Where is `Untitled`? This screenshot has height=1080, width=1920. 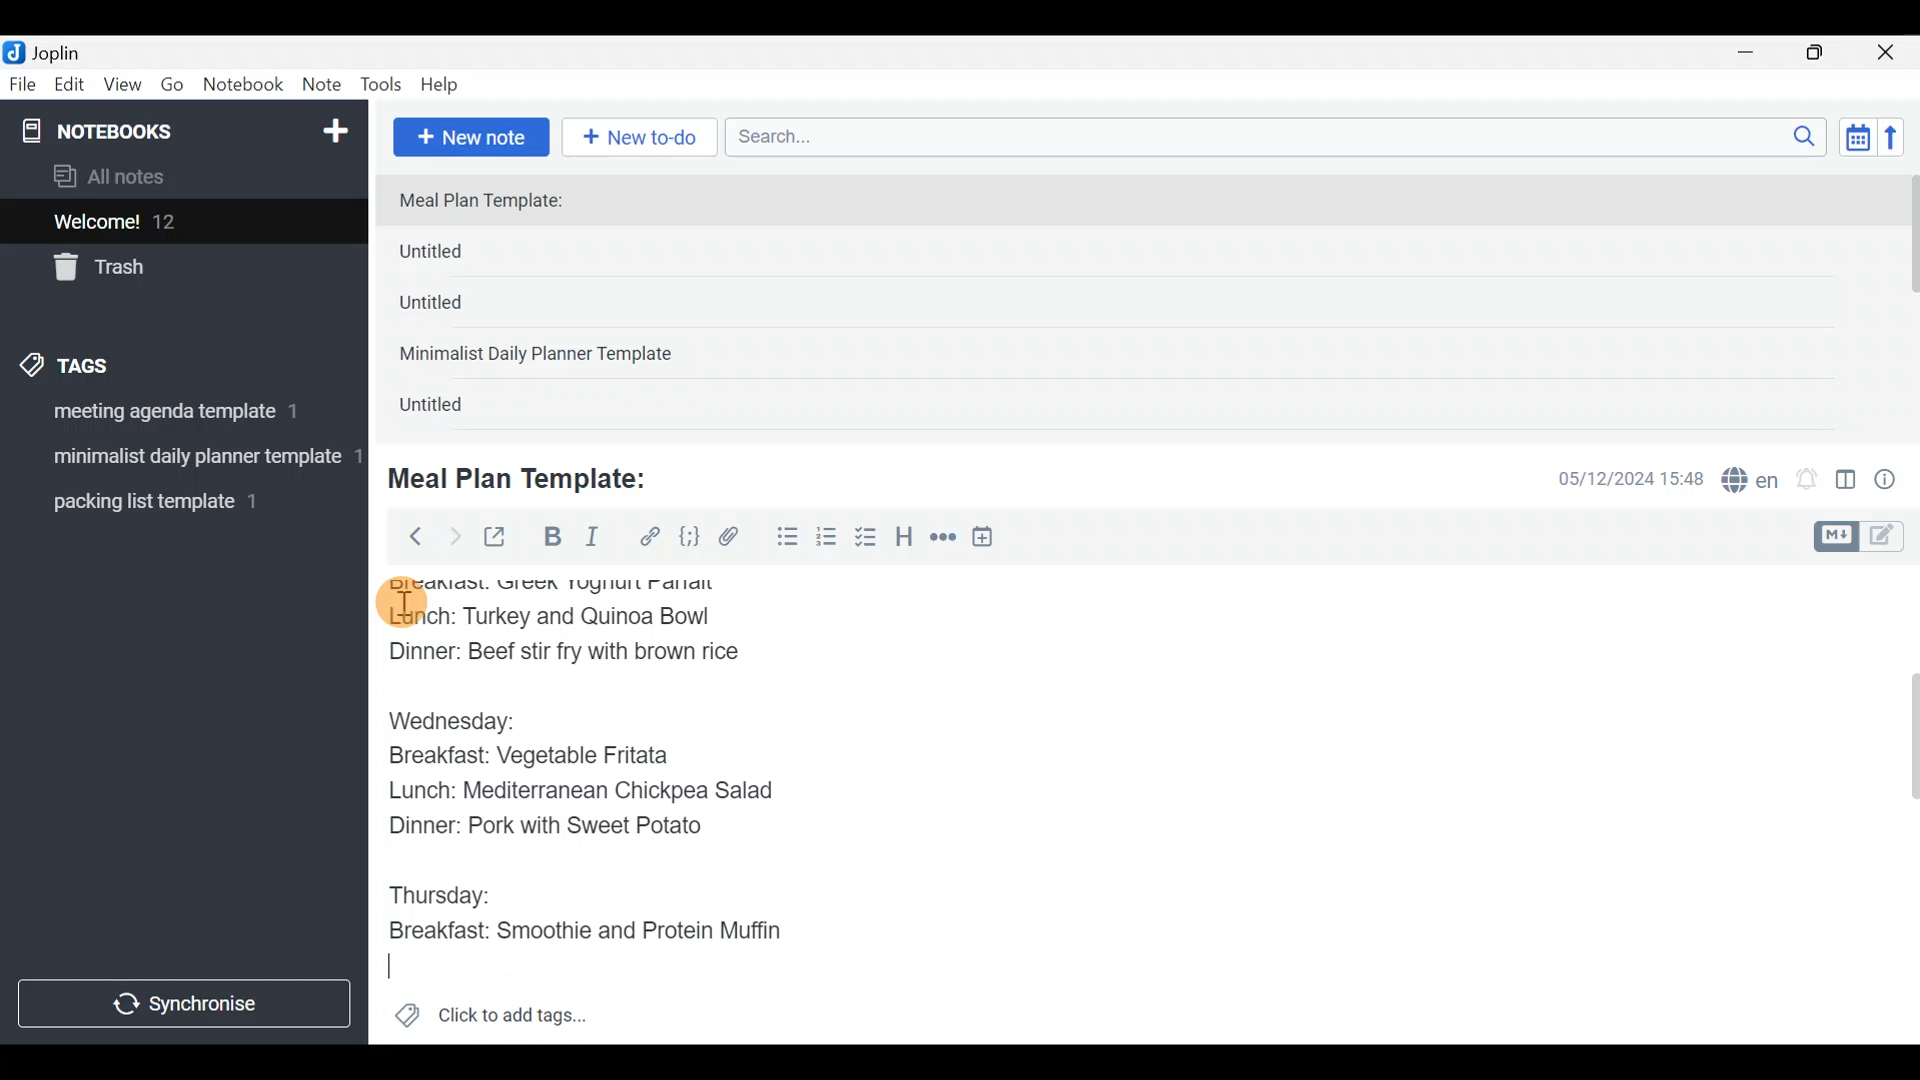 Untitled is located at coordinates (458, 309).